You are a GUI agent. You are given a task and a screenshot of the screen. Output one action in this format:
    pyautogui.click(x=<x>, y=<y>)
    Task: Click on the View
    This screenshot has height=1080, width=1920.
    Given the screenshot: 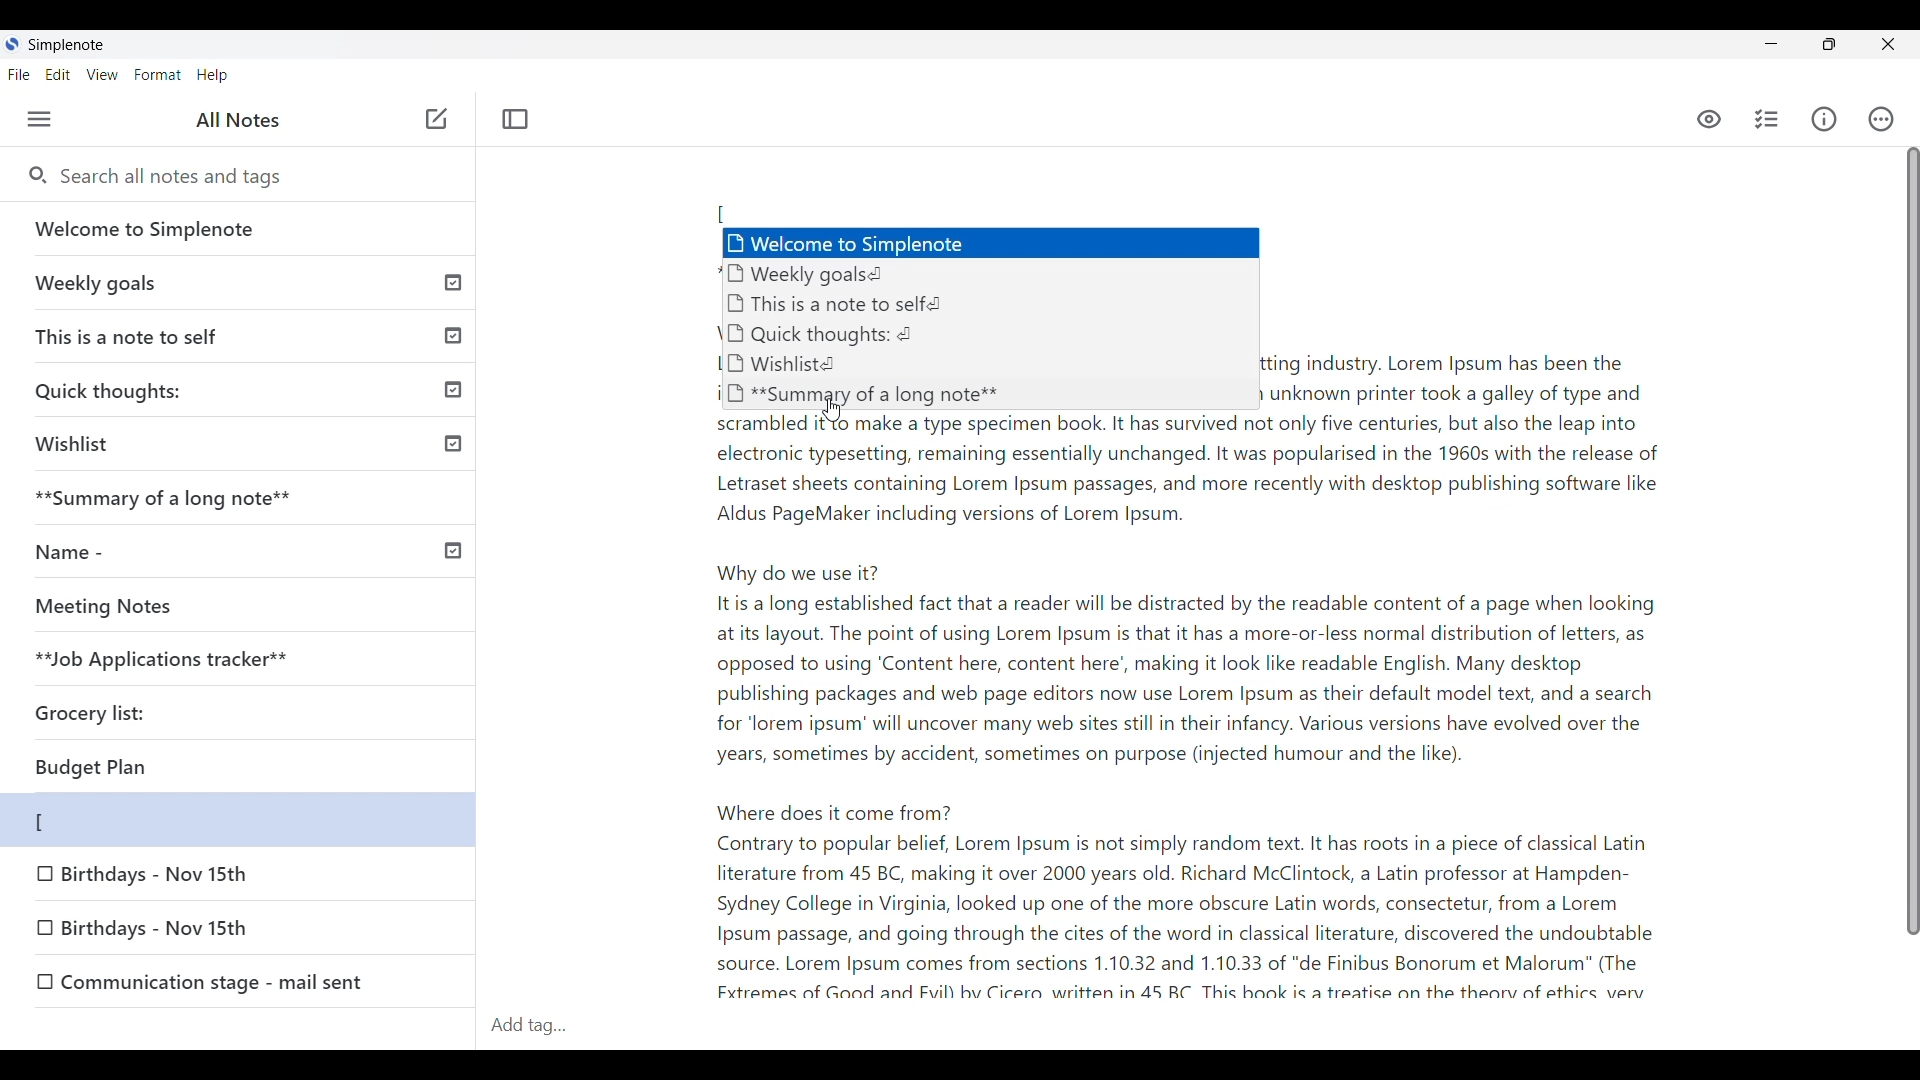 What is the action you would take?
    pyautogui.click(x=103, y=75)
    